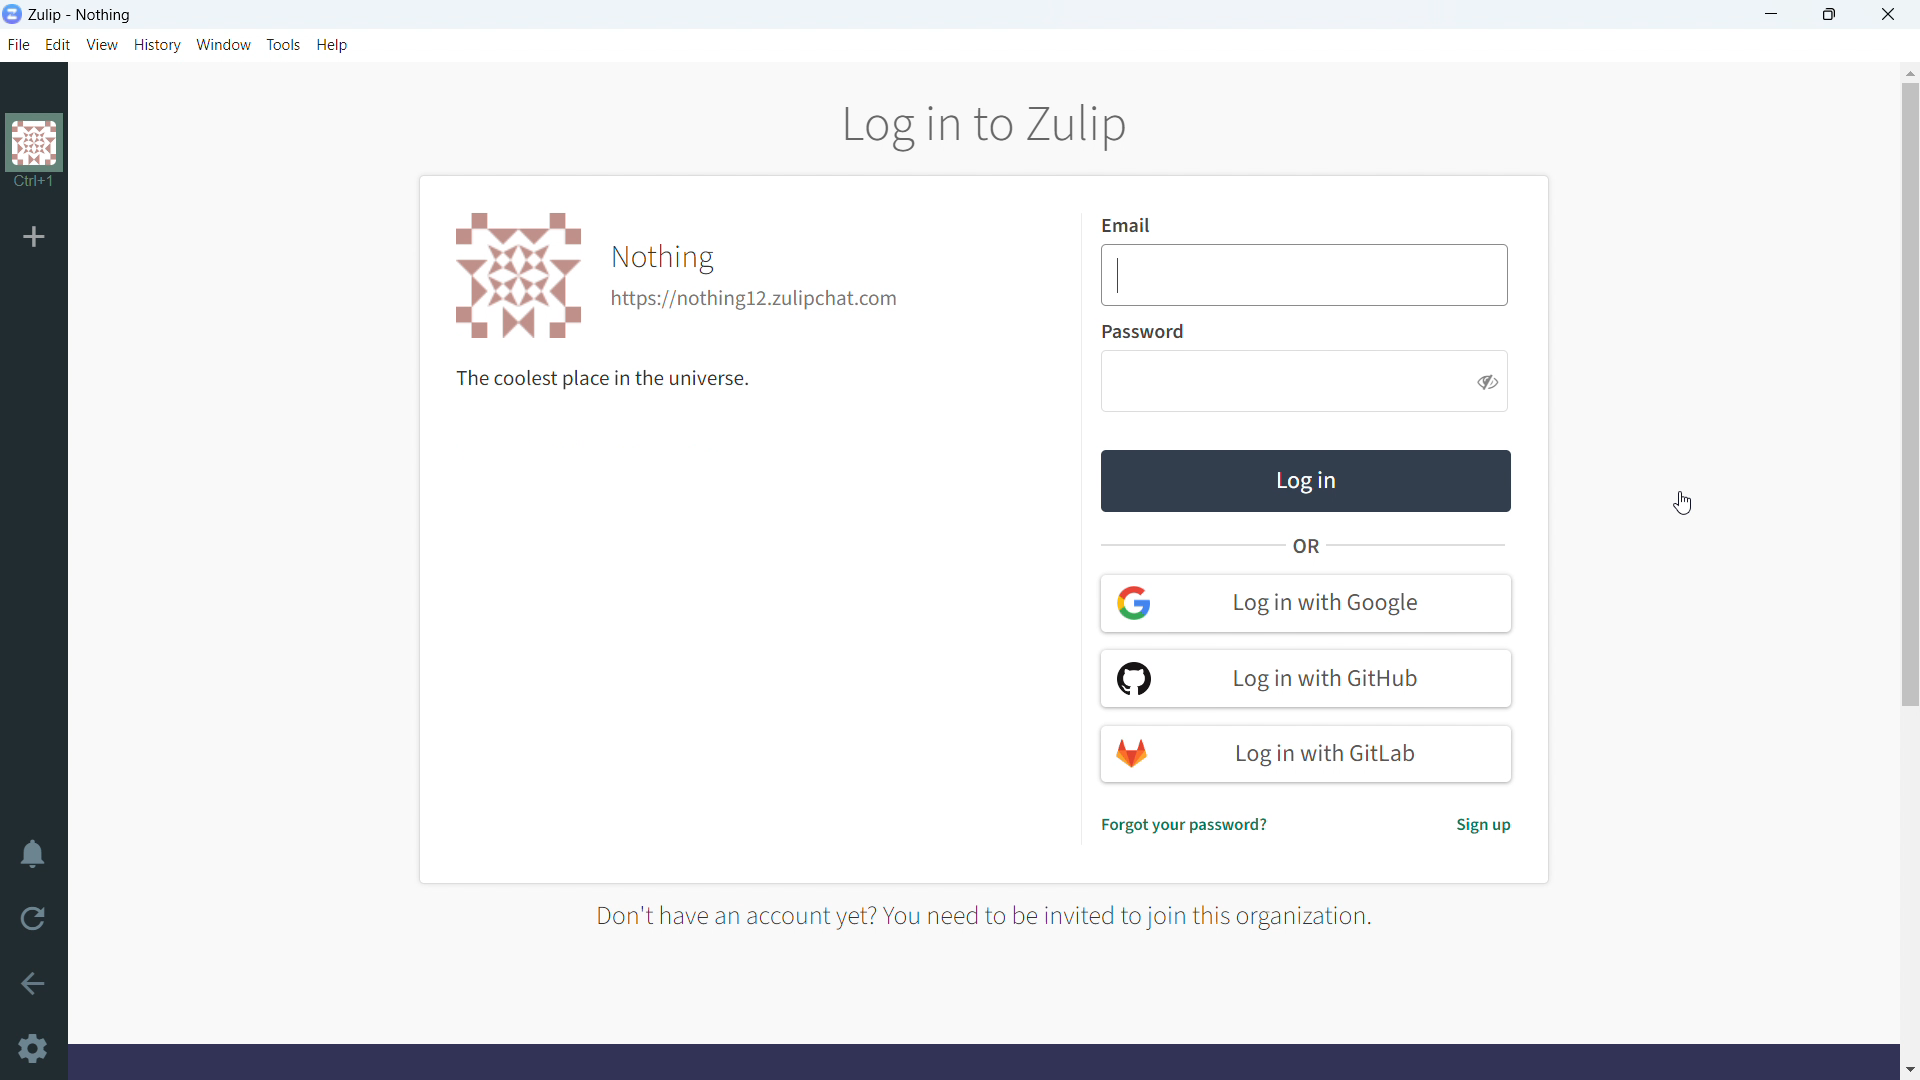  What do you see at coordinates (1306, 275) in the screenshot?
I see `enter email` at bounding box center [1306, 275].